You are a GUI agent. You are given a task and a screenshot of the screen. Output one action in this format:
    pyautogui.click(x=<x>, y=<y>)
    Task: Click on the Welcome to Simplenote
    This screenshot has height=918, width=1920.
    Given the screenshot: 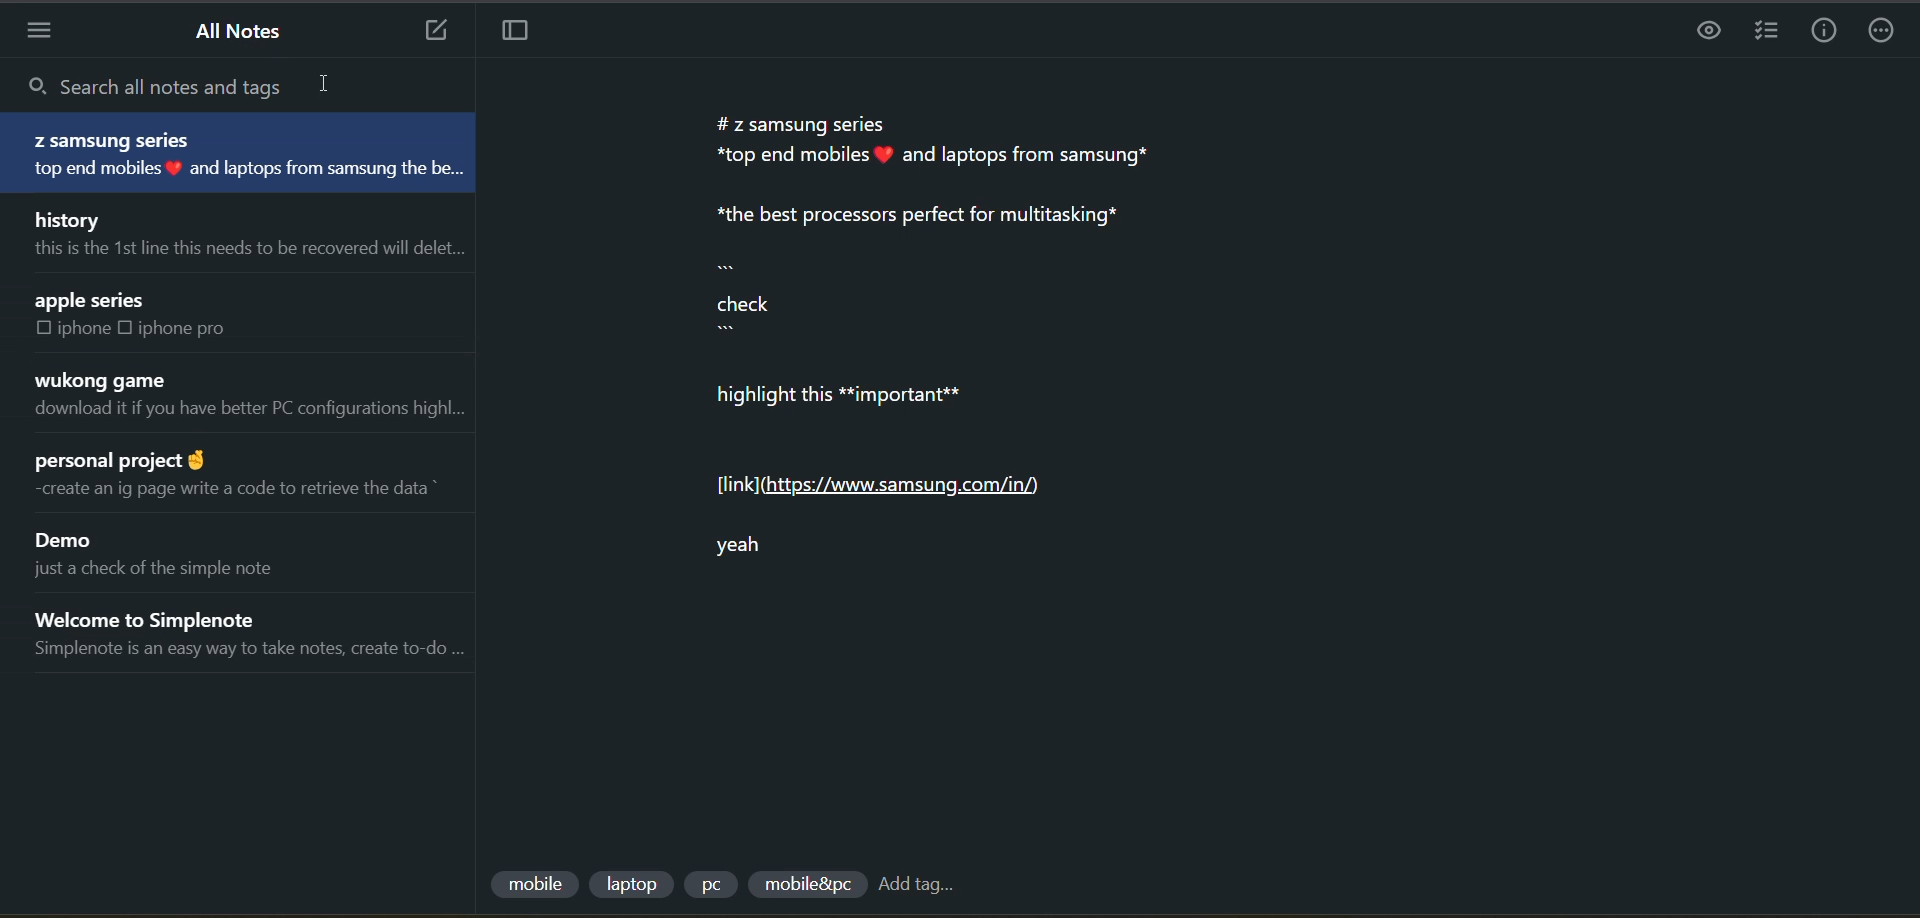 What is the action you would take?
    pyautogui.click(x=163, y=615)
    